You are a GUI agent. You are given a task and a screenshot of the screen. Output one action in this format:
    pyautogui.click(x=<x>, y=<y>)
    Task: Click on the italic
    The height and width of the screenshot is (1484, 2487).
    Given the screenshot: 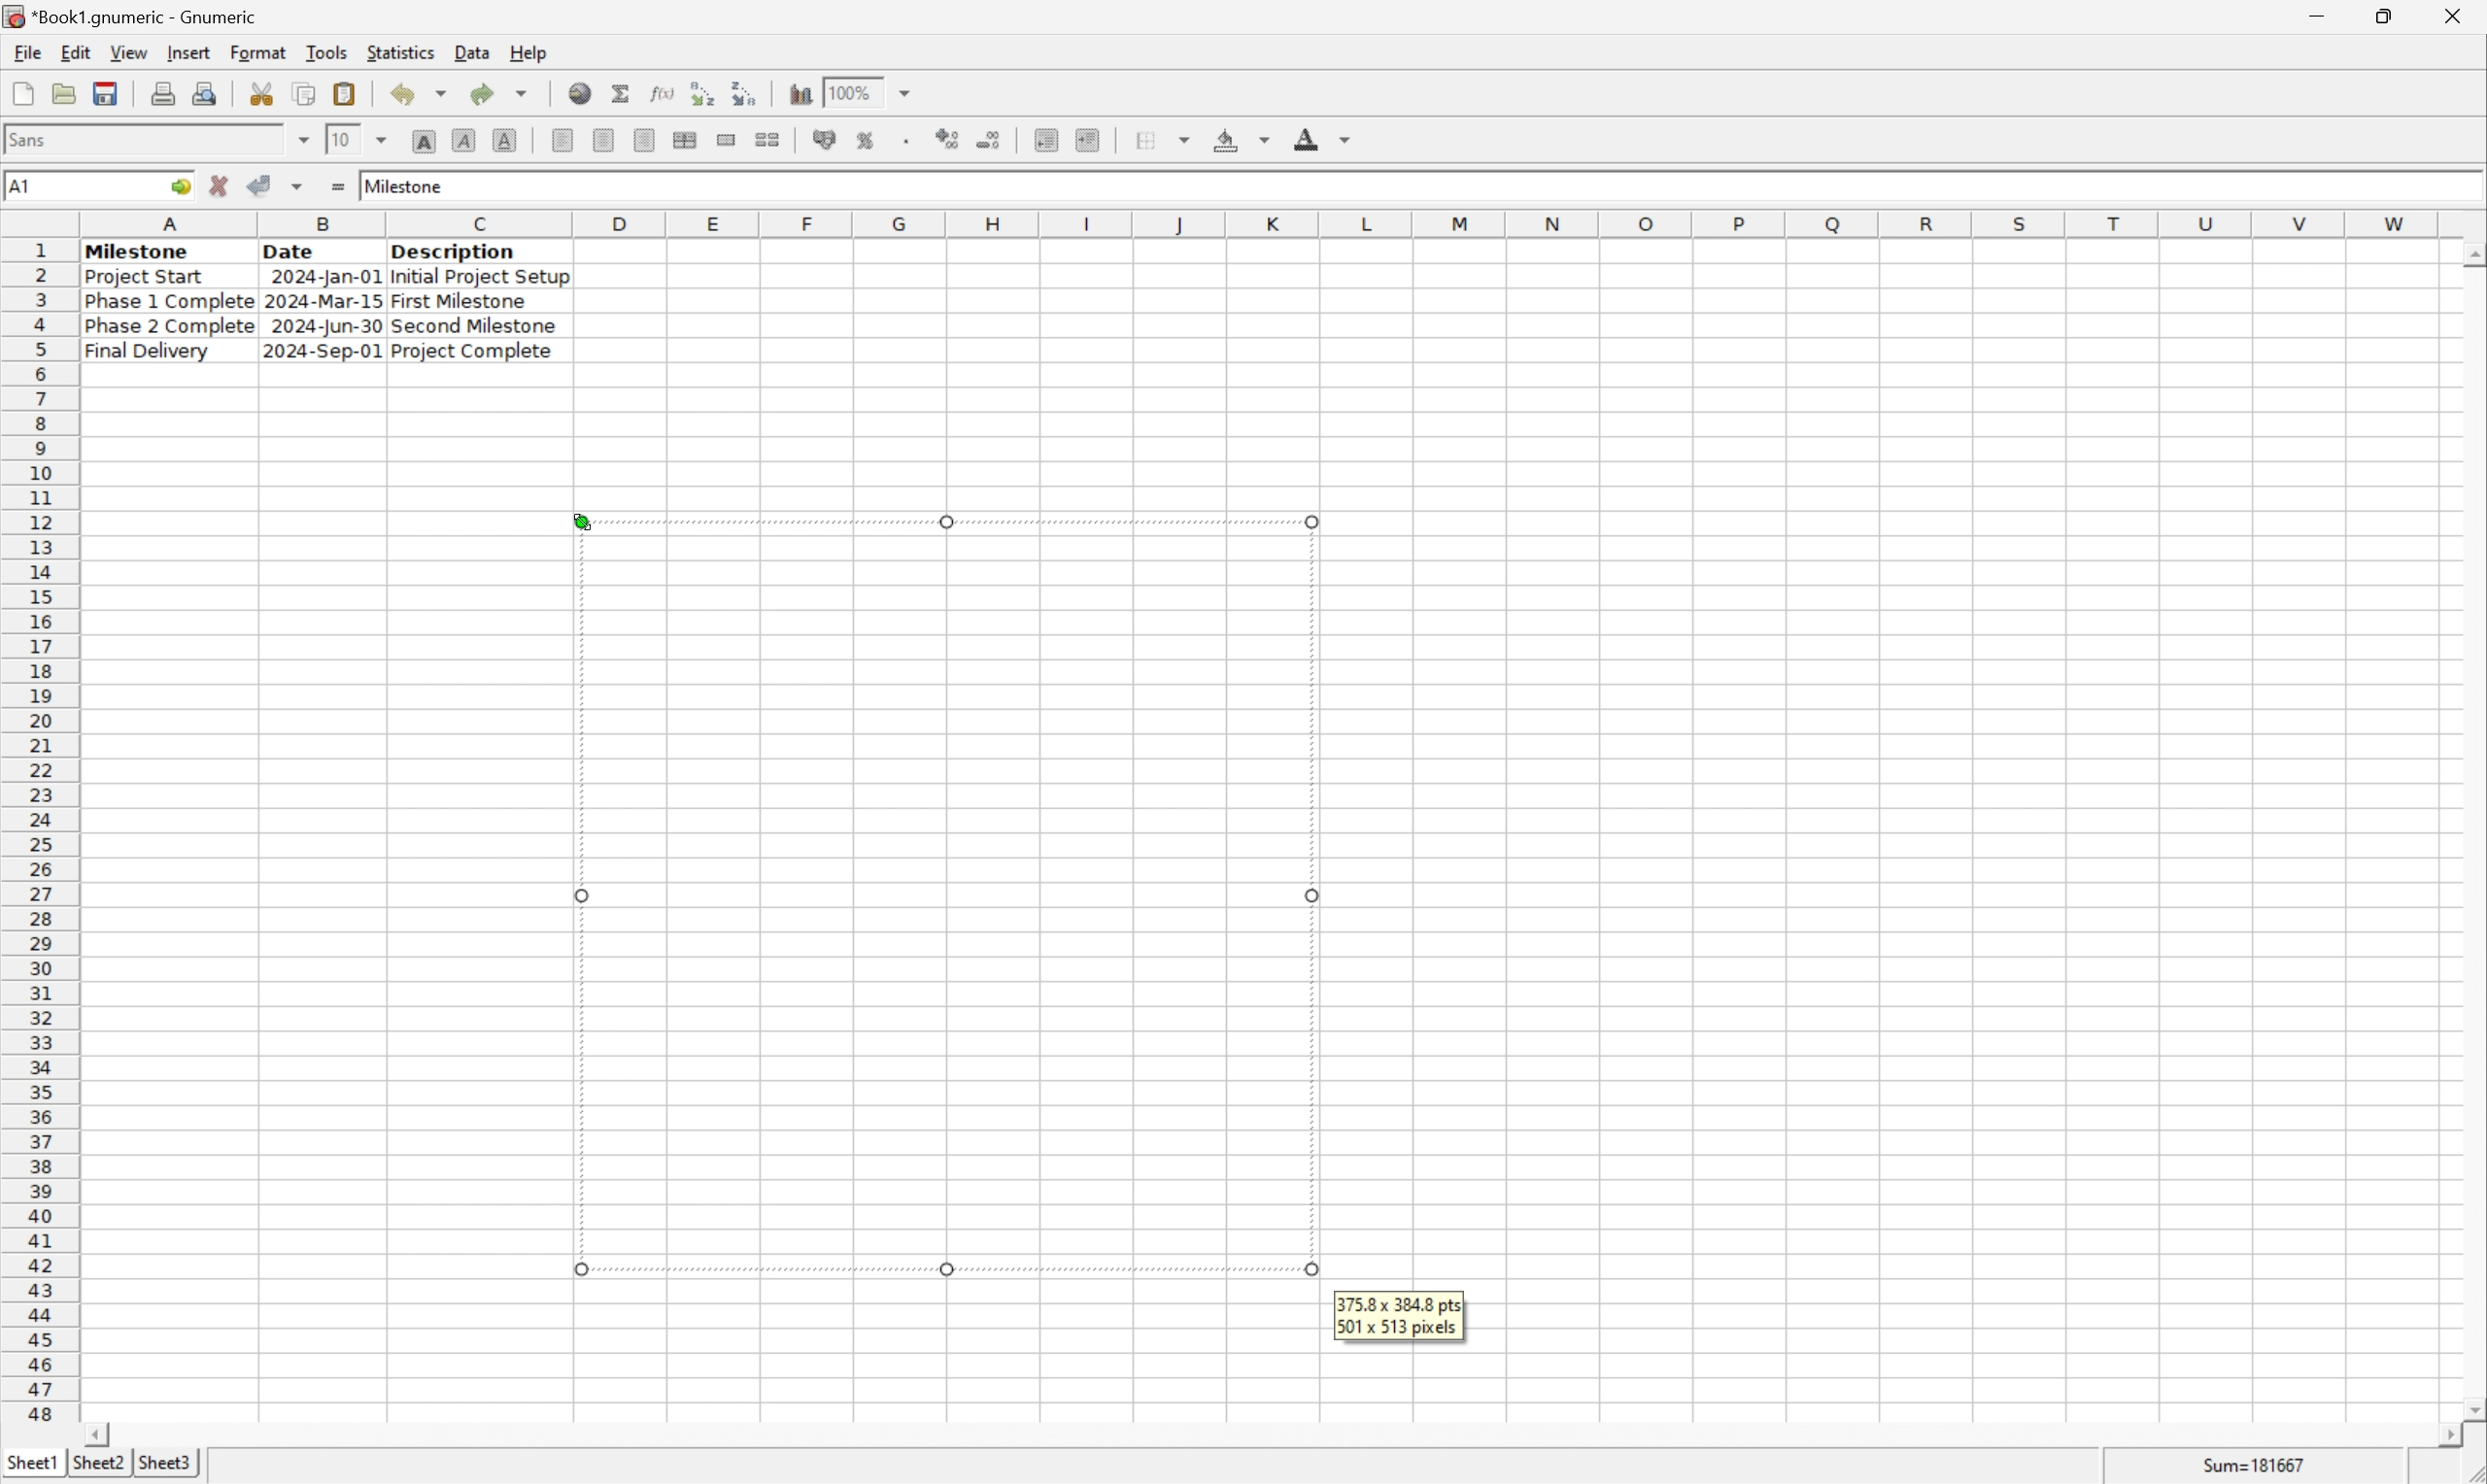 What is the action you would take?
    pyautogui.click(x=465, y=139)
    